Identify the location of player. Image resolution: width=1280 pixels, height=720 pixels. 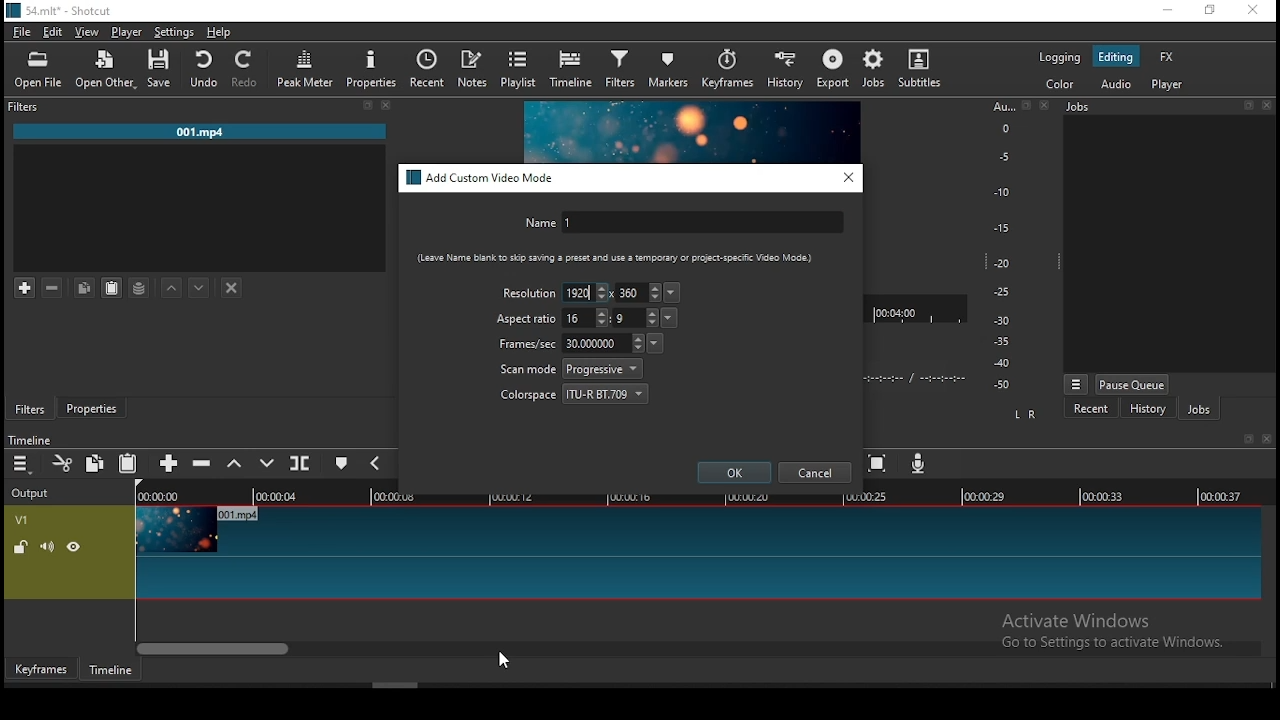
(128, 33).